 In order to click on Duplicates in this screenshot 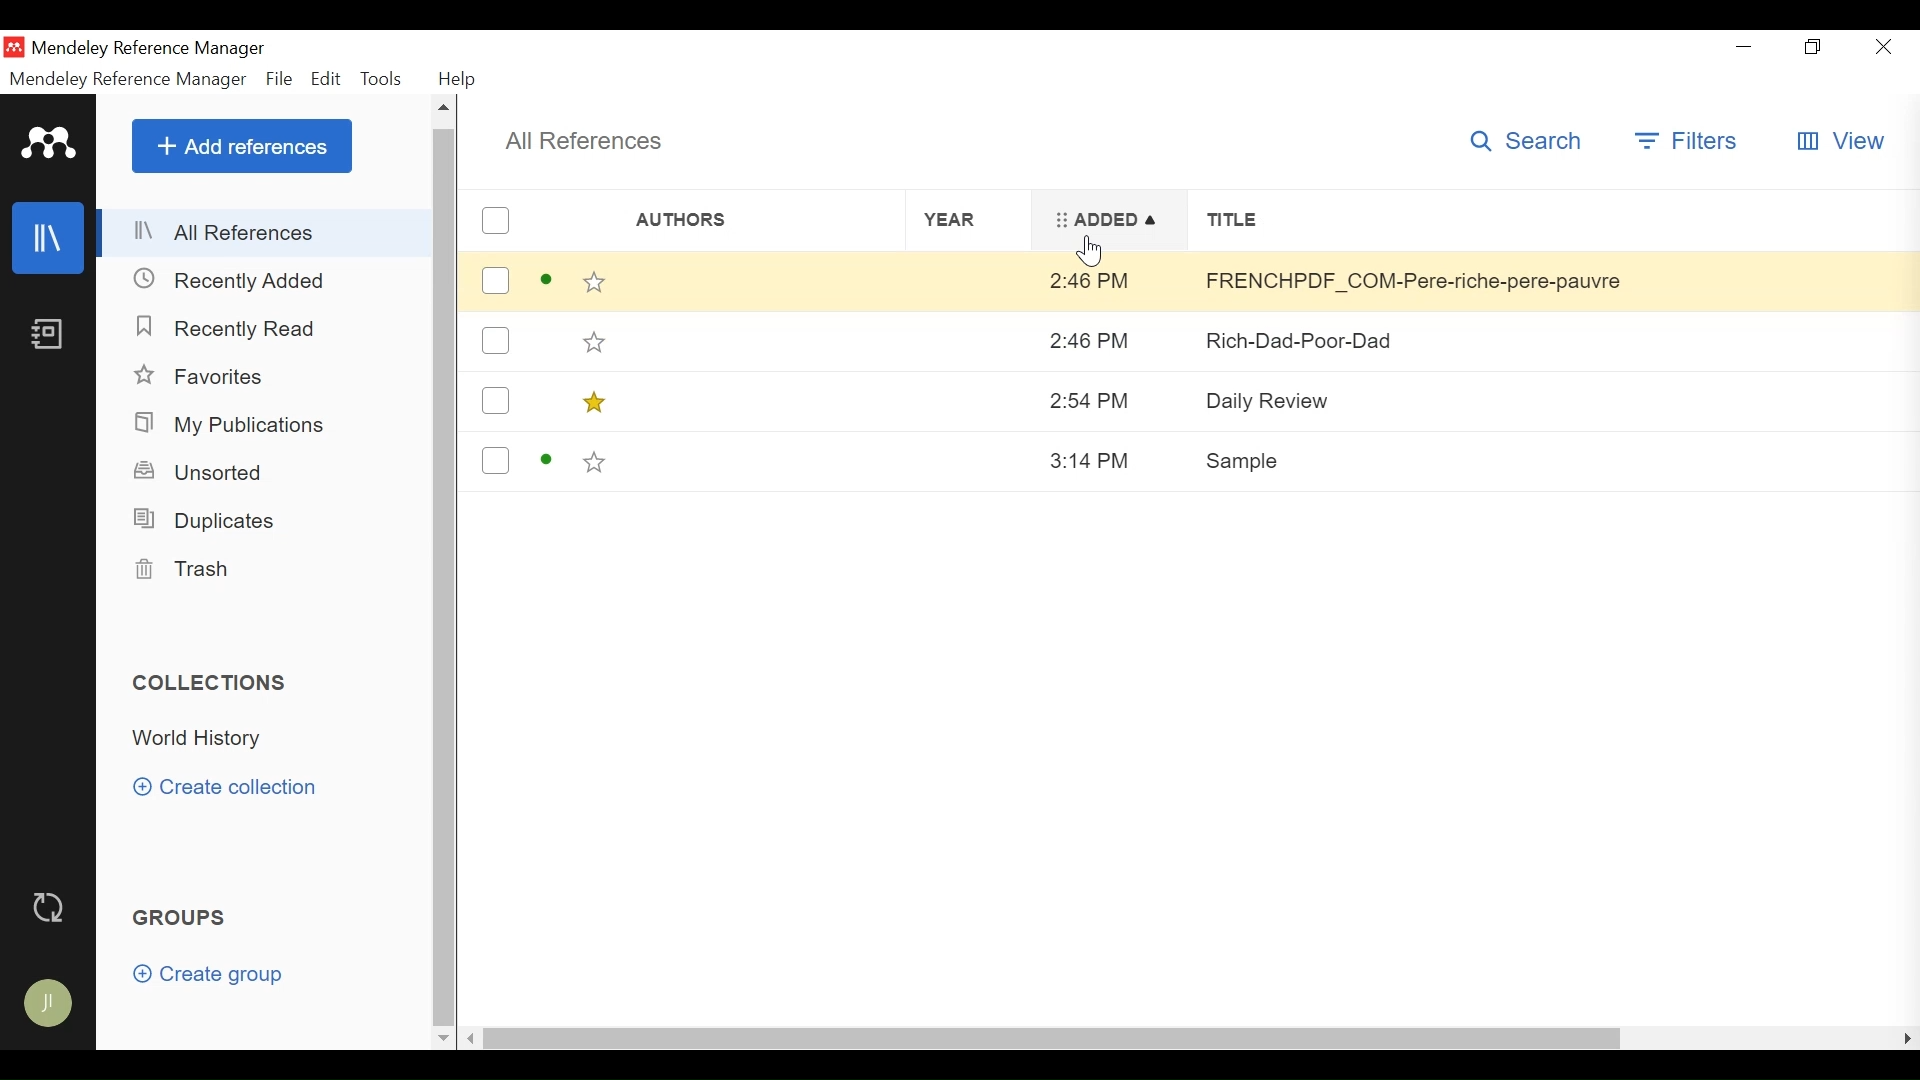, I will do `click(208, 519)`.